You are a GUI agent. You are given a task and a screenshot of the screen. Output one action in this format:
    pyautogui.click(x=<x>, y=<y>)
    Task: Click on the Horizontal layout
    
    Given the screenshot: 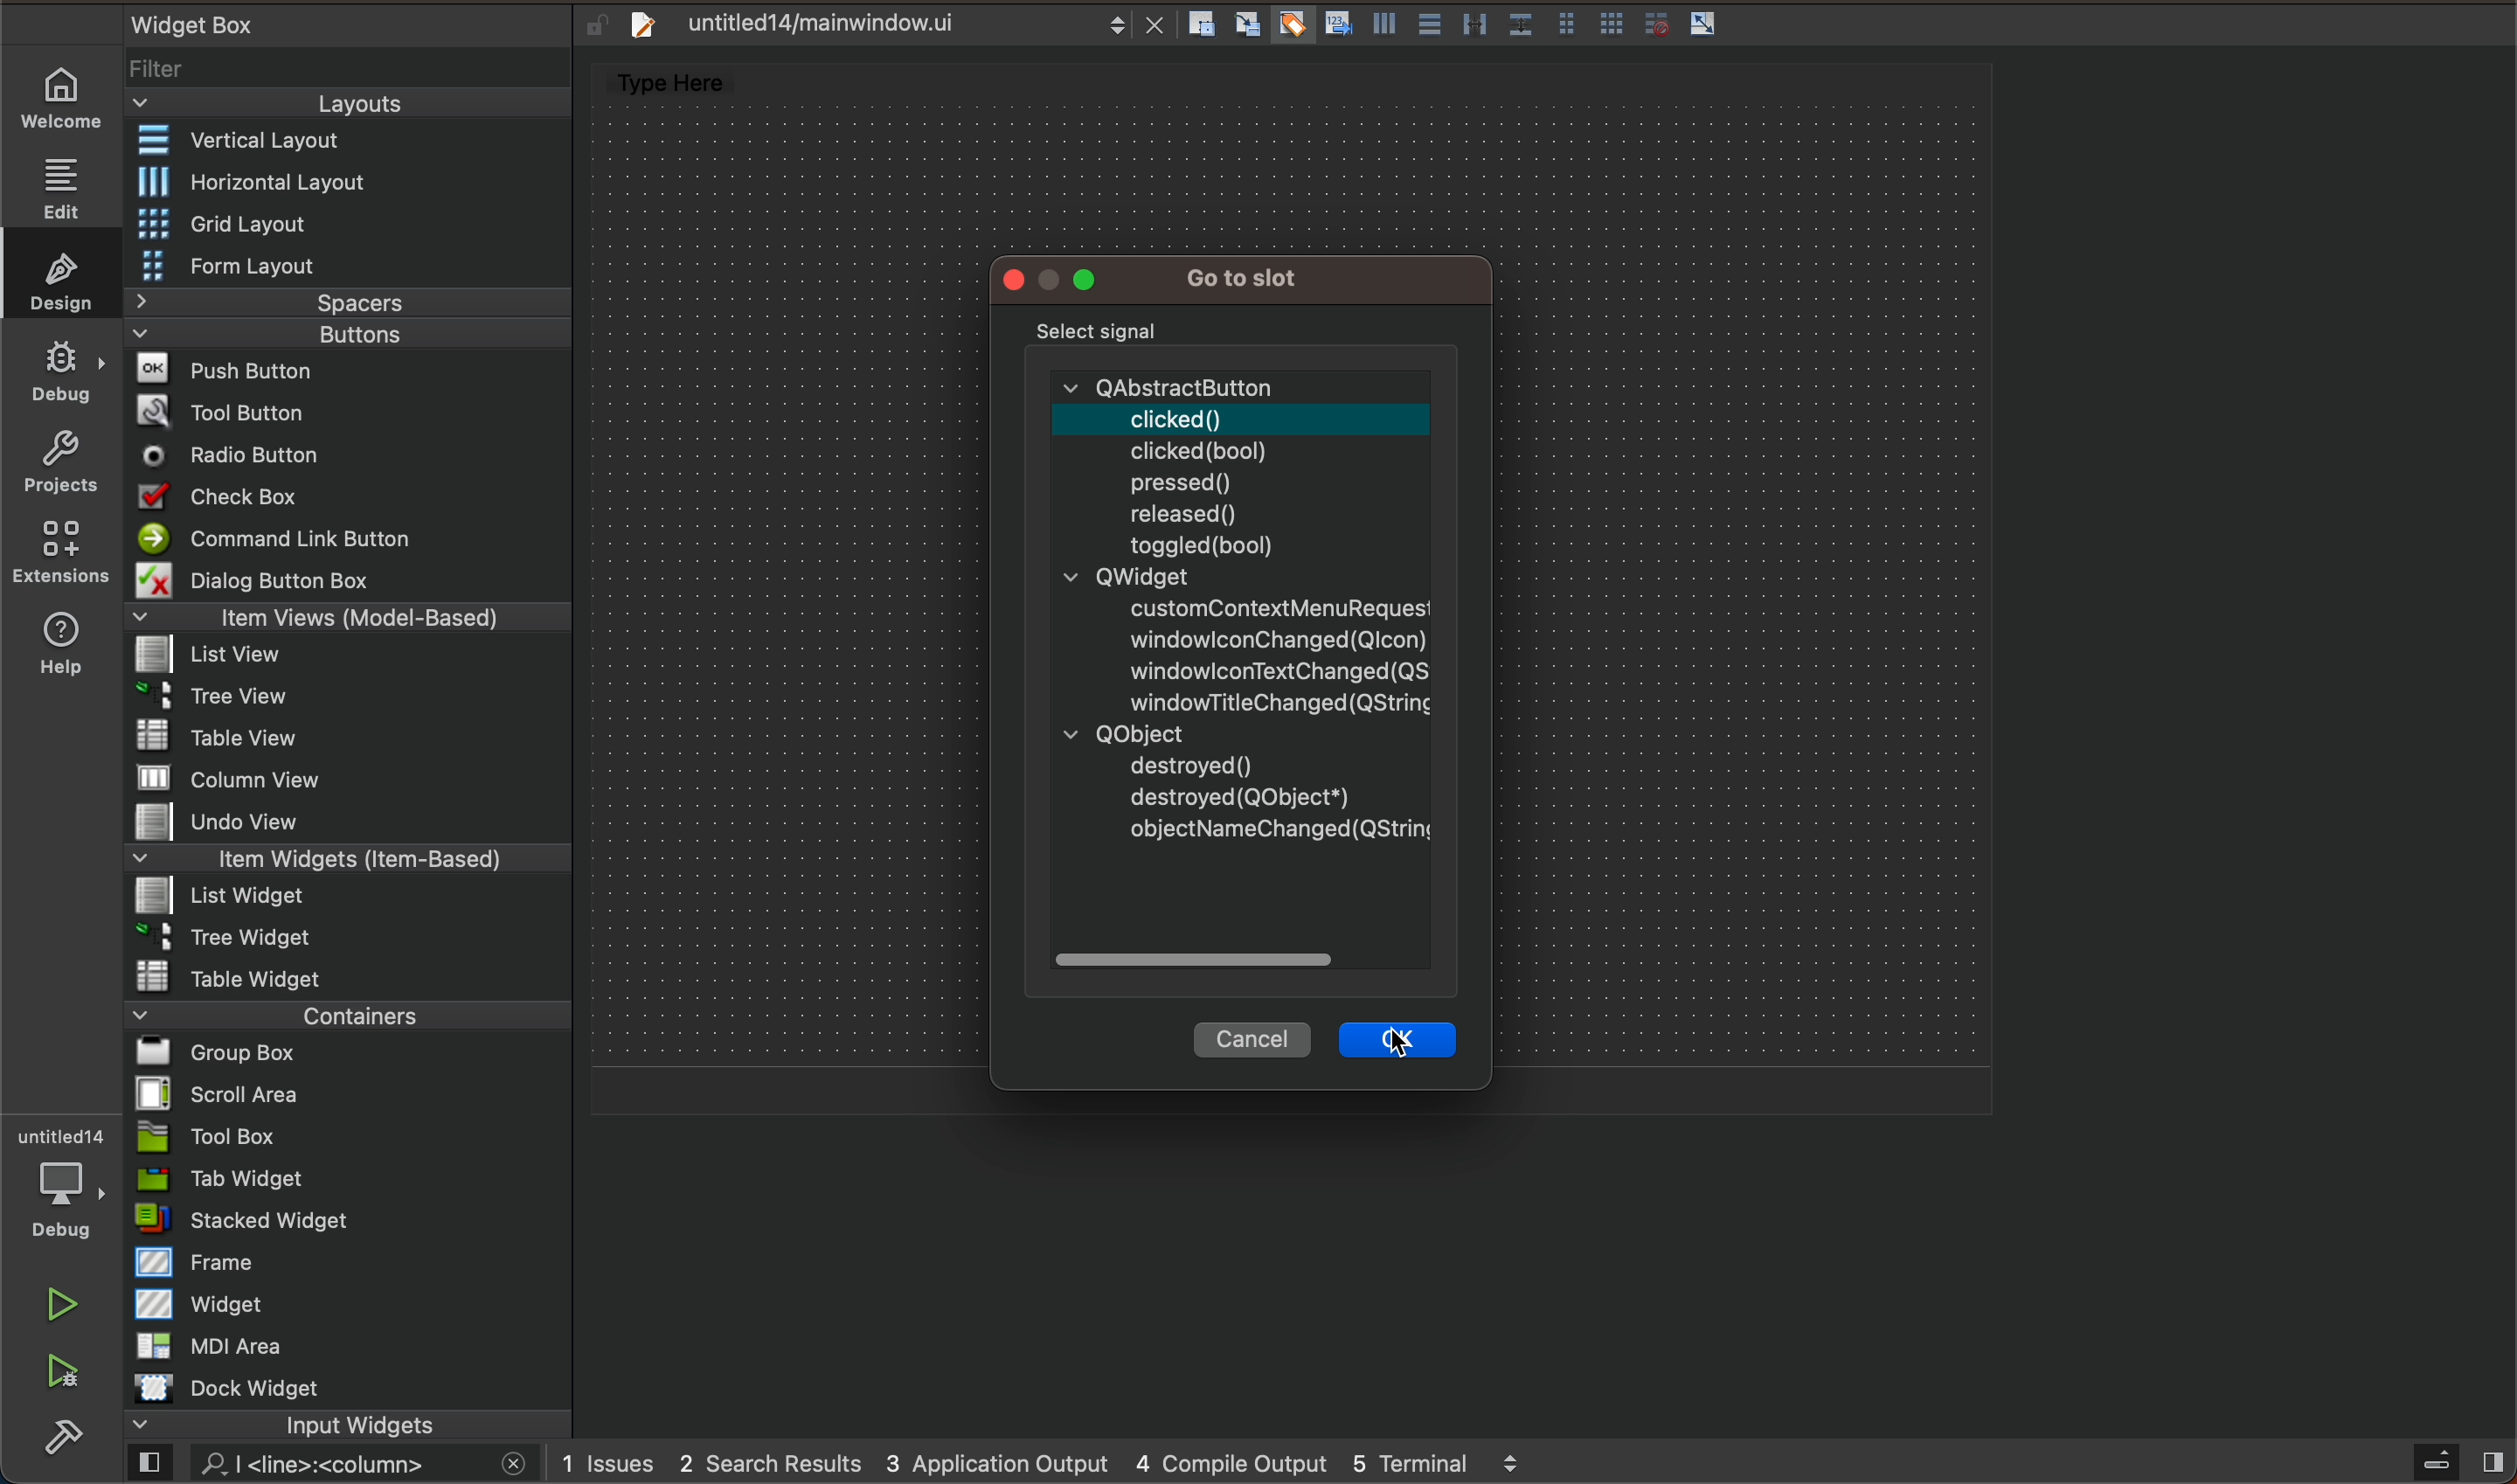 What is the action you would take?
    pyautogui.click(x=356, y=185)
    